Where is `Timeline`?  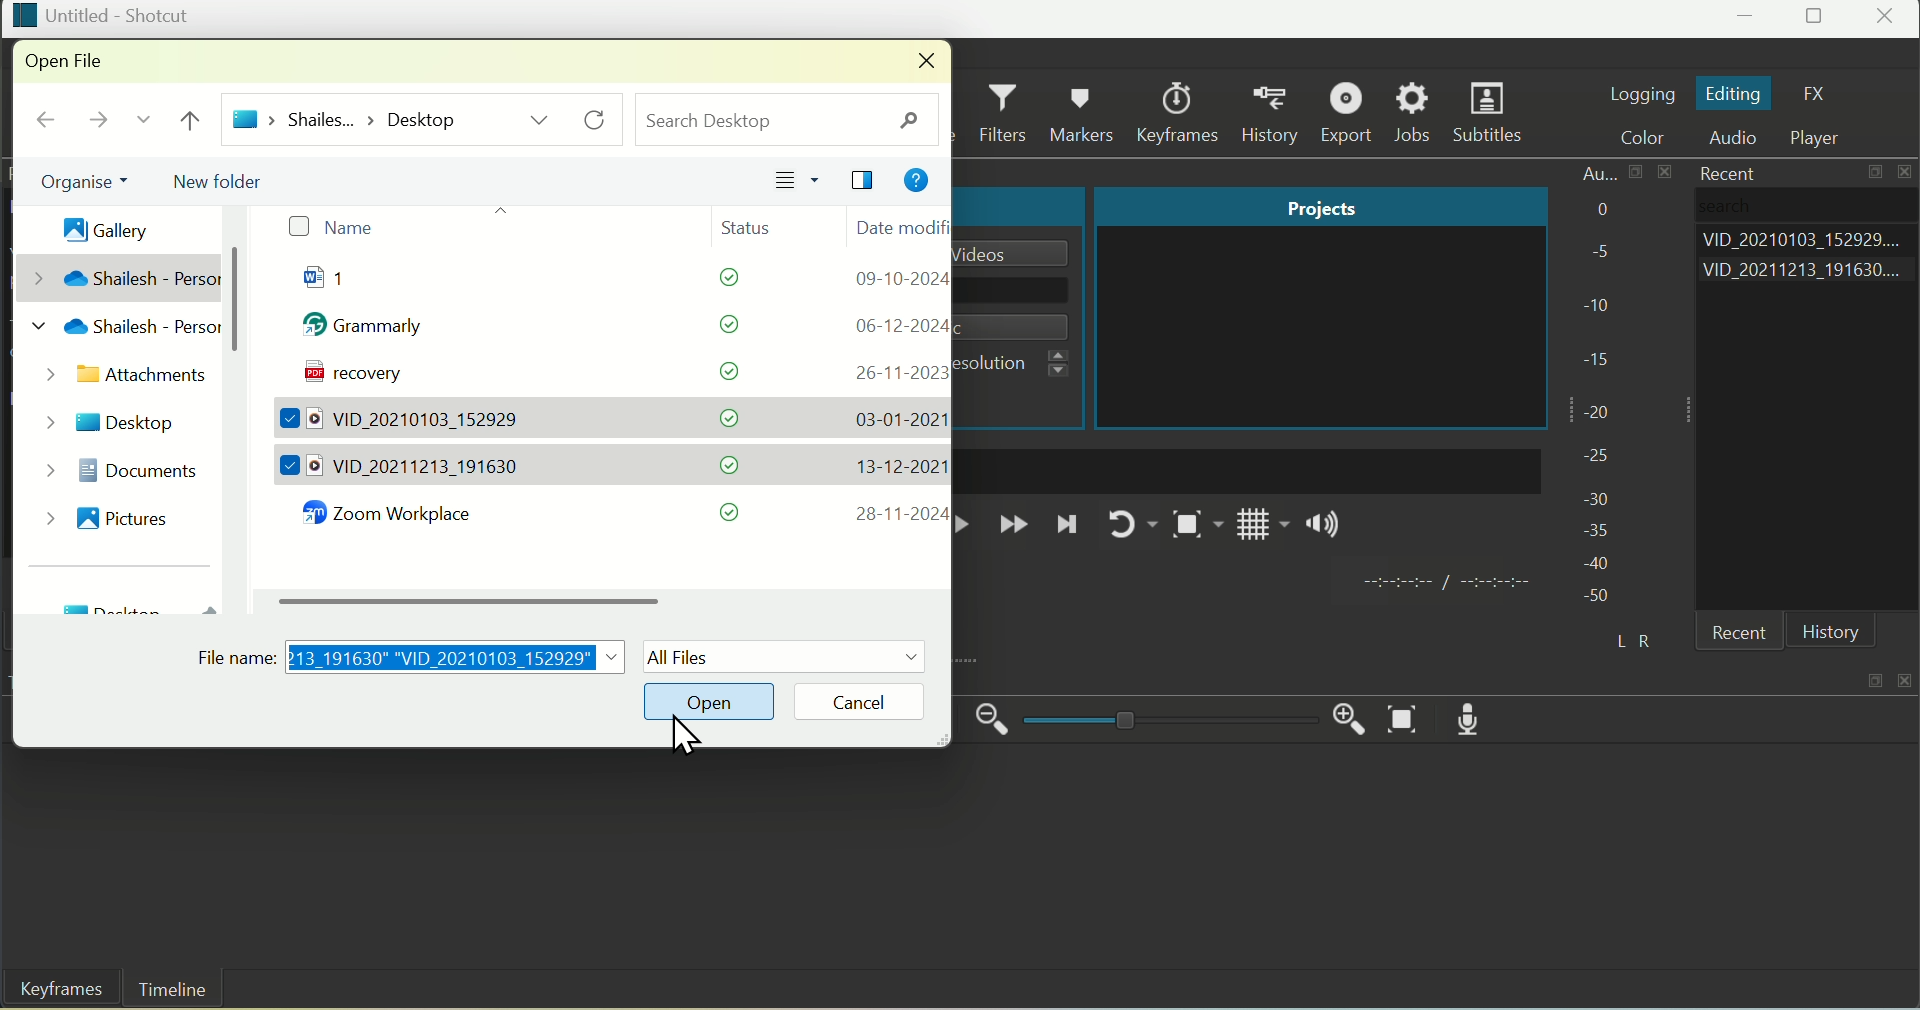
Timeline is located at coordinates (173, 990).